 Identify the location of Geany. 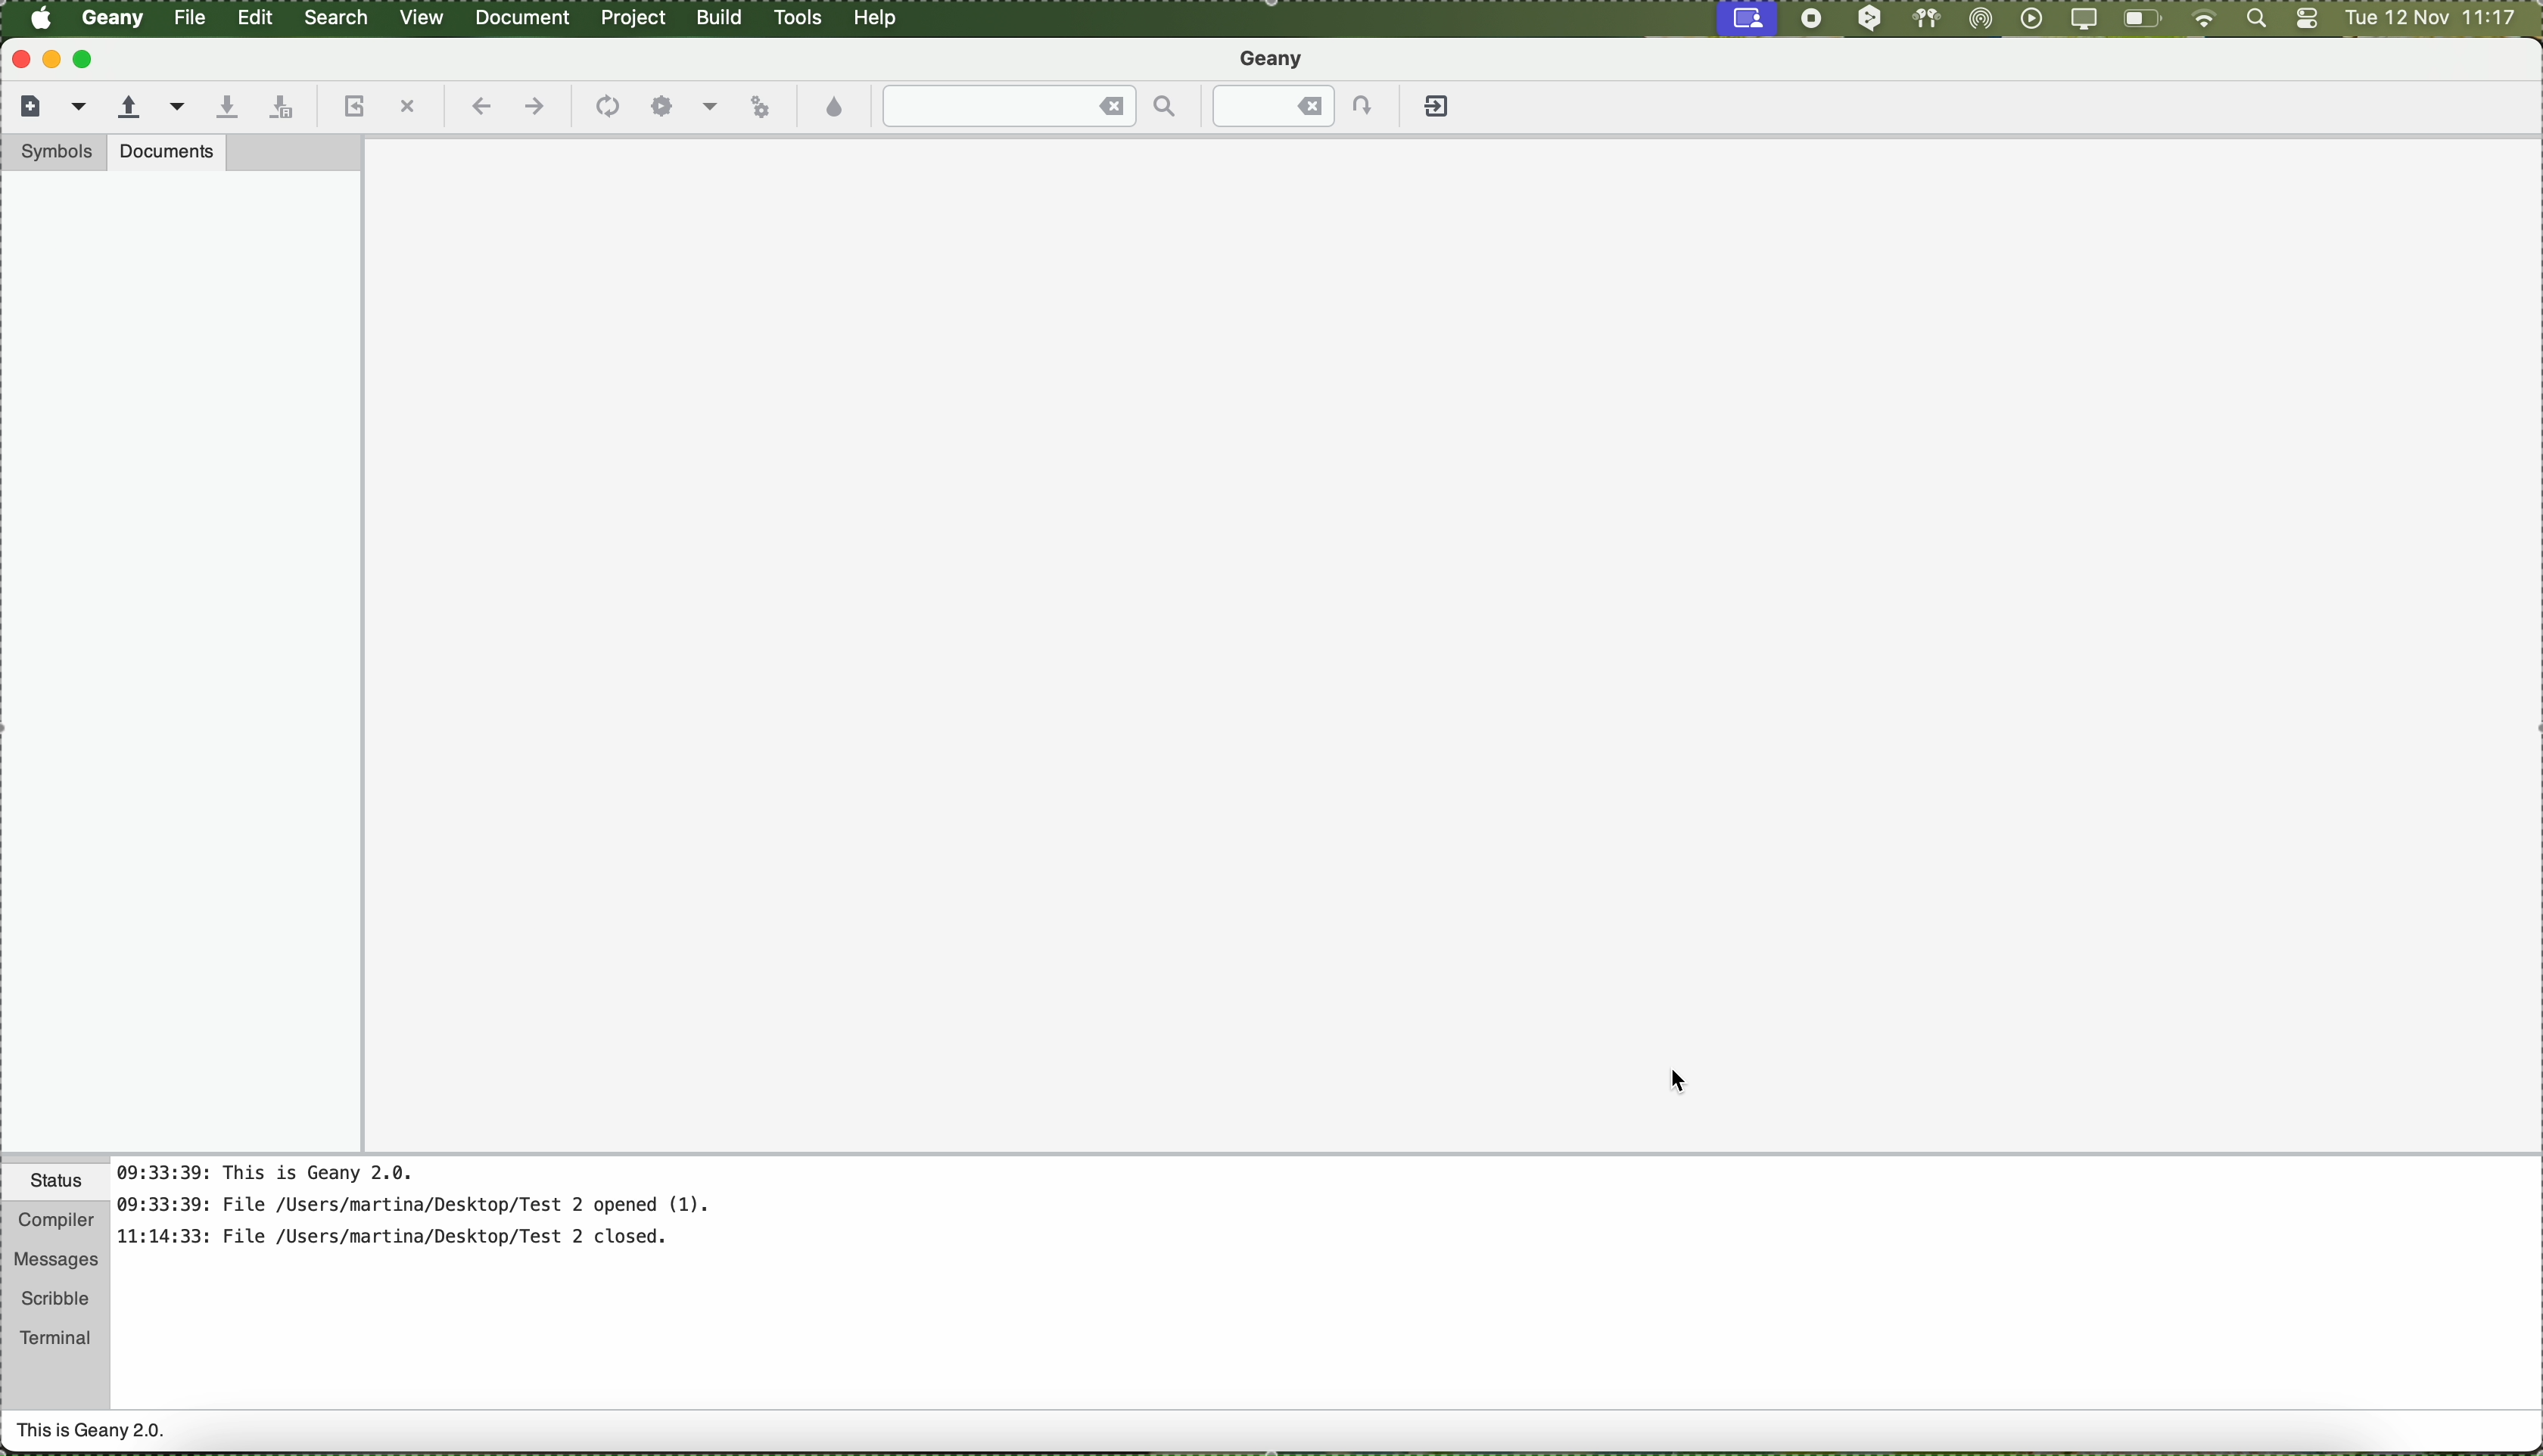
(114, 19).